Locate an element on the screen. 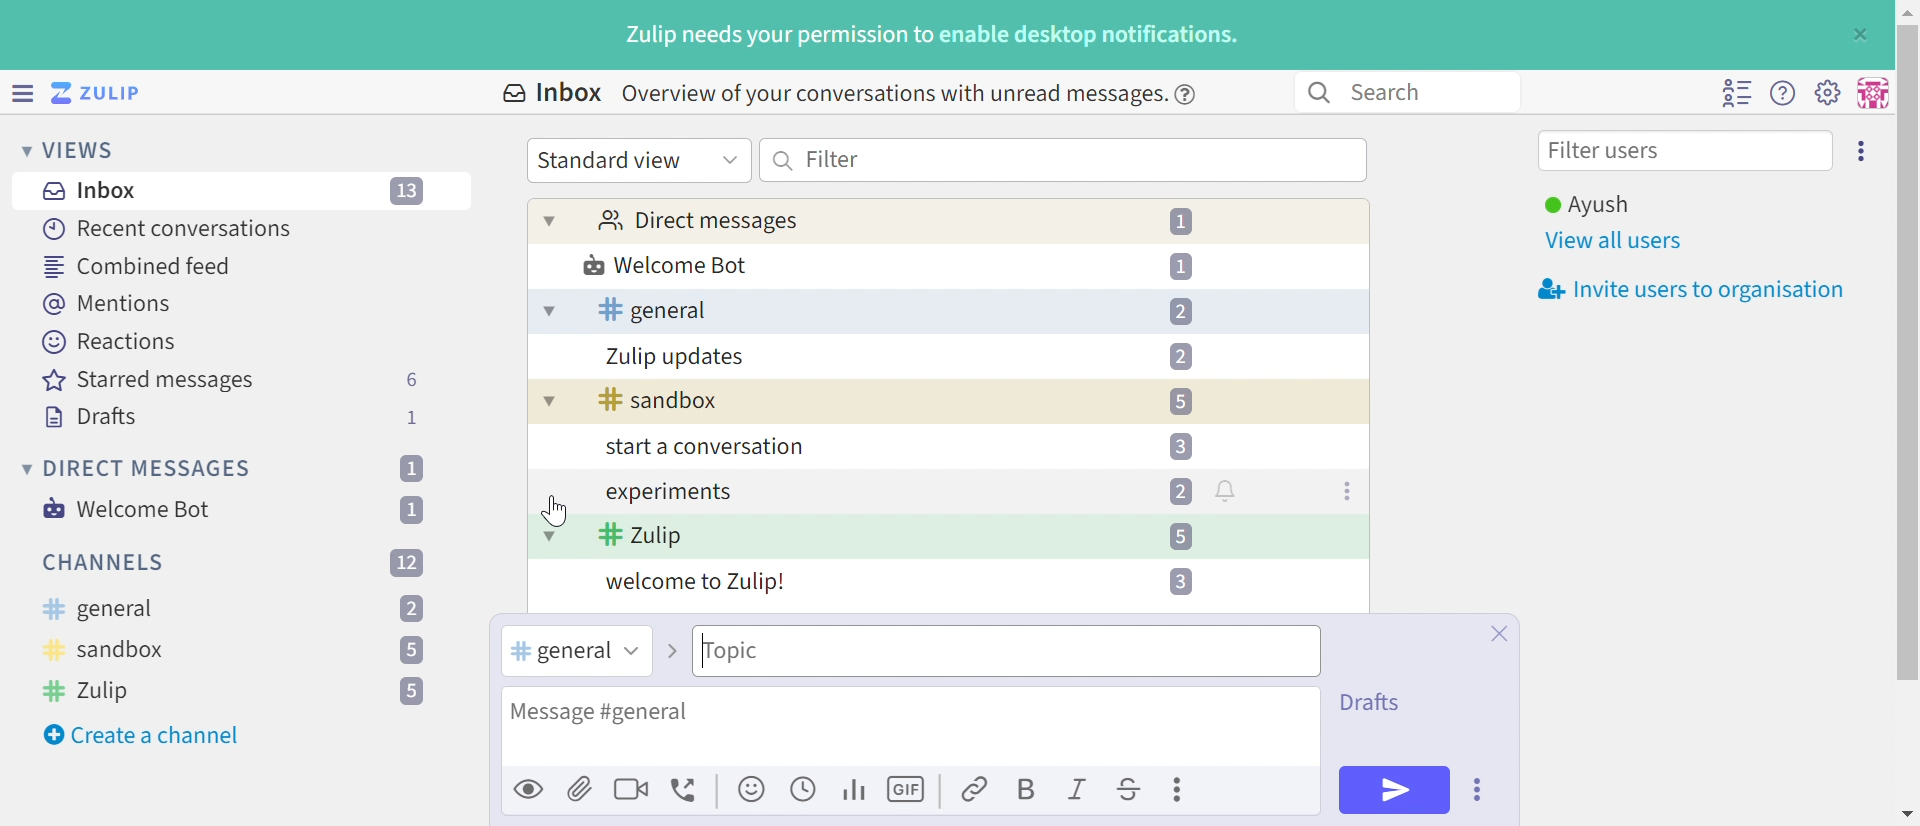 The width and height of the screenshot is (1920, 826). Italic is located at coordinates (1079, 792).